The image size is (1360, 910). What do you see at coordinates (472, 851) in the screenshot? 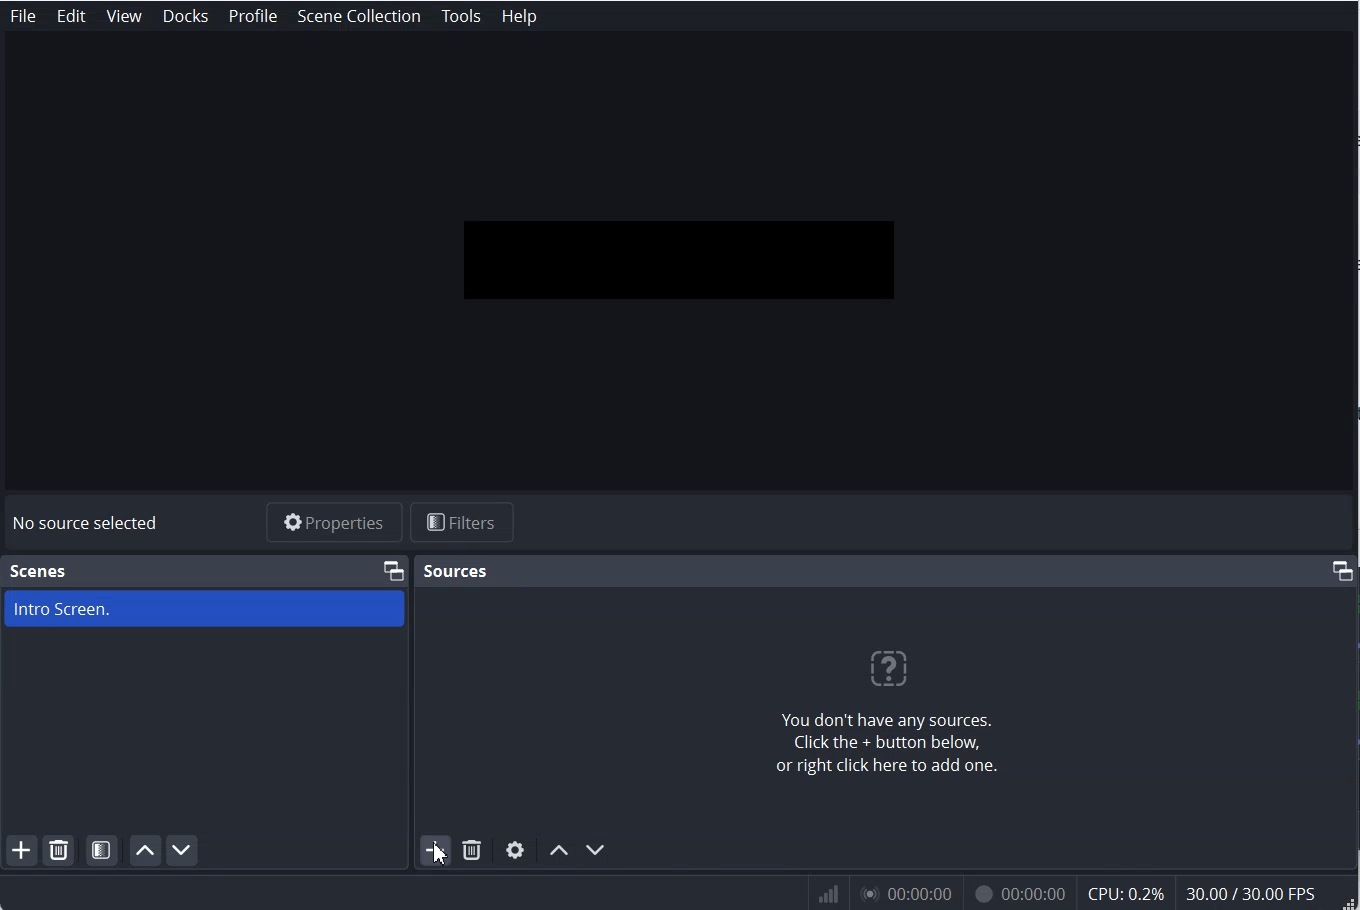
I see `Remove Selected Source` at bounding box center [472, 851].